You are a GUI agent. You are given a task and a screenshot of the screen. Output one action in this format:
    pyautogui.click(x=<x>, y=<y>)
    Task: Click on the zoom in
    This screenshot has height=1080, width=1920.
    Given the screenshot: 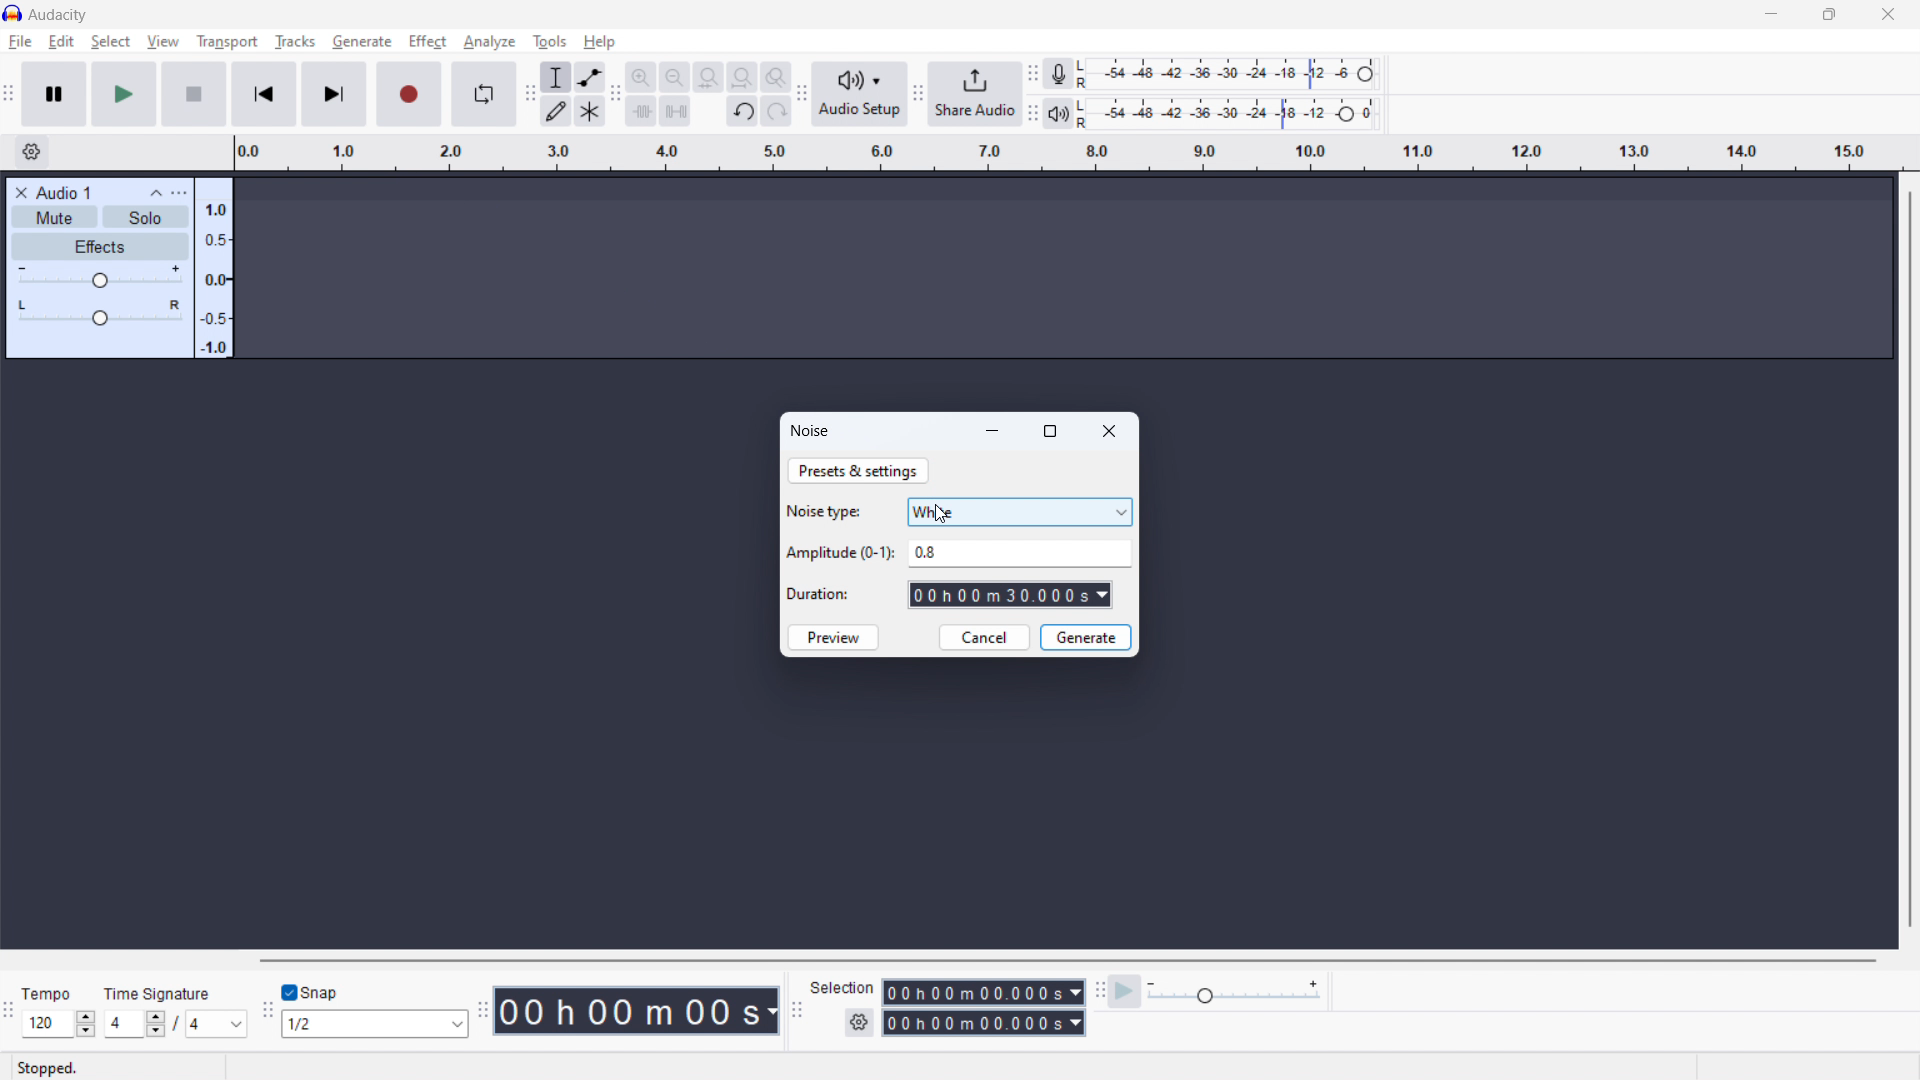 What is the action you would take?
    pyautogui.click(x=641, y=76)
    